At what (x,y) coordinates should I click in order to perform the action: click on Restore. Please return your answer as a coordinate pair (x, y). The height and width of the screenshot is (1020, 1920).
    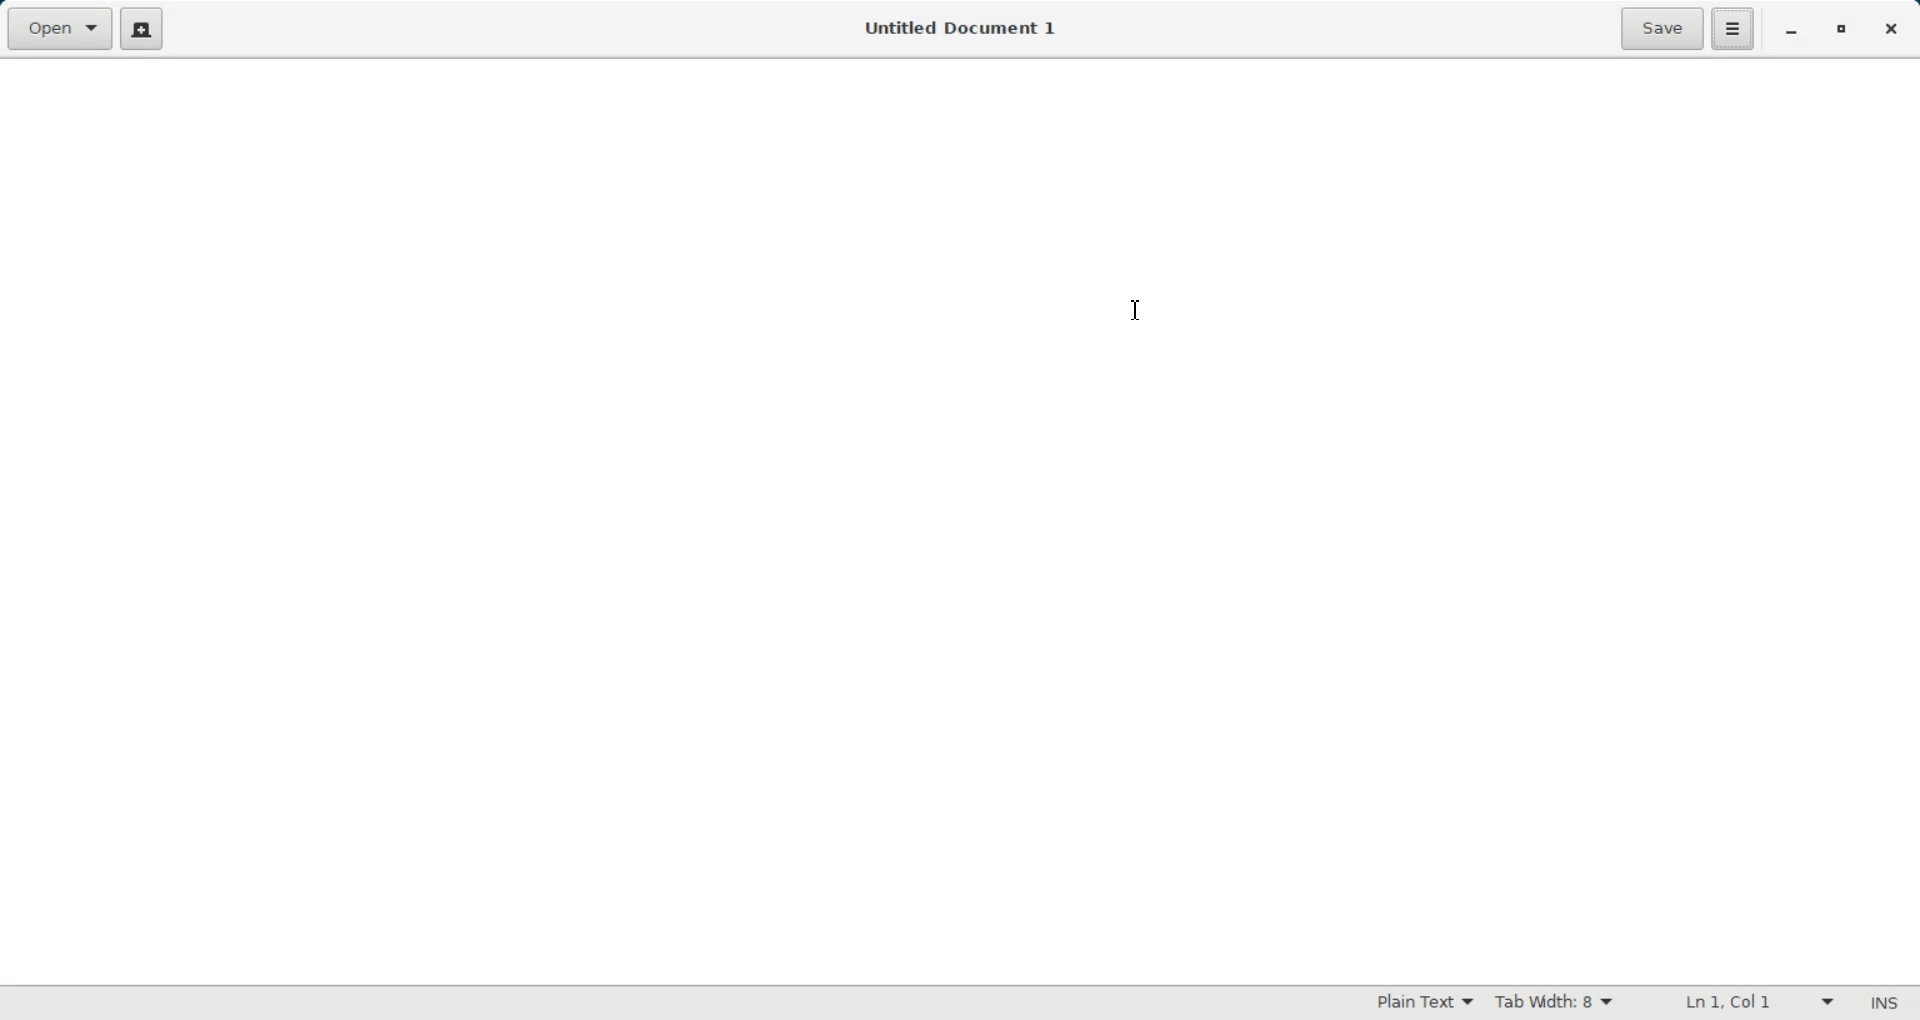
    Looking at the image, I should click on (1841, 30).